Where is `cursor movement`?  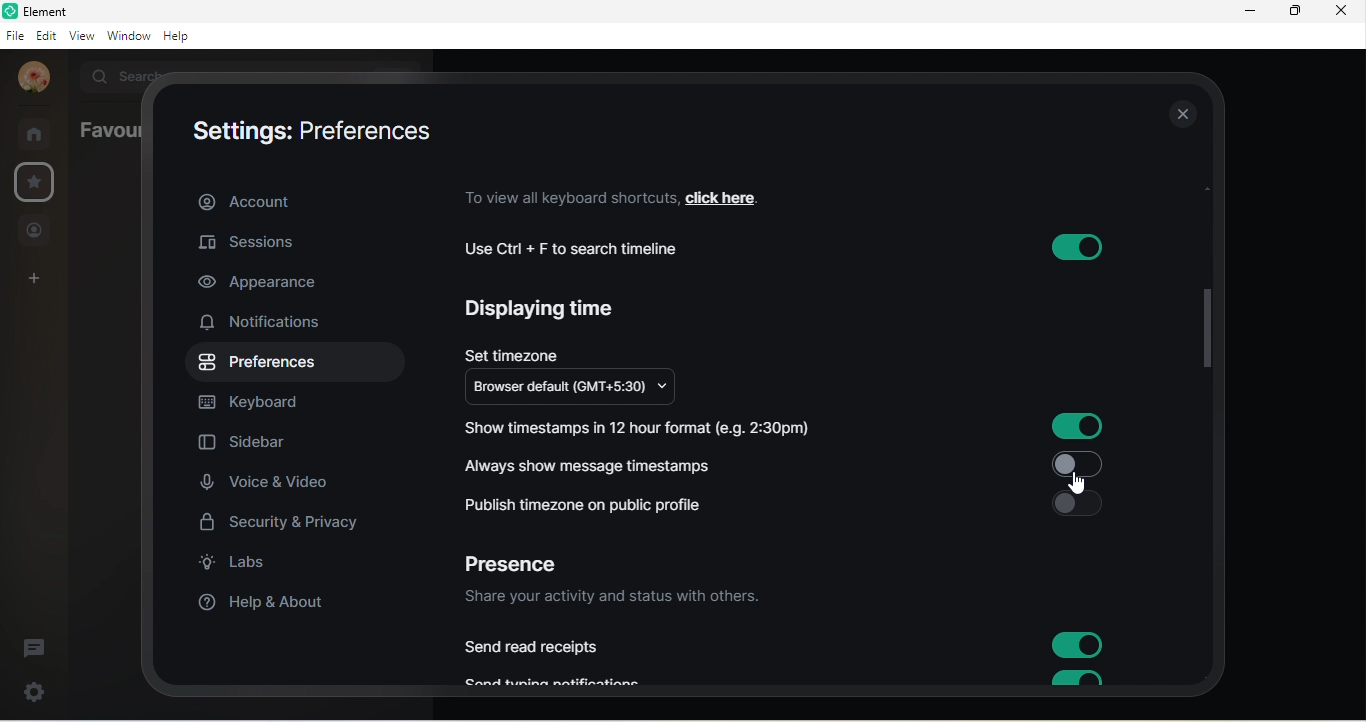
cursor movement is located at coordinates (1078, 481).